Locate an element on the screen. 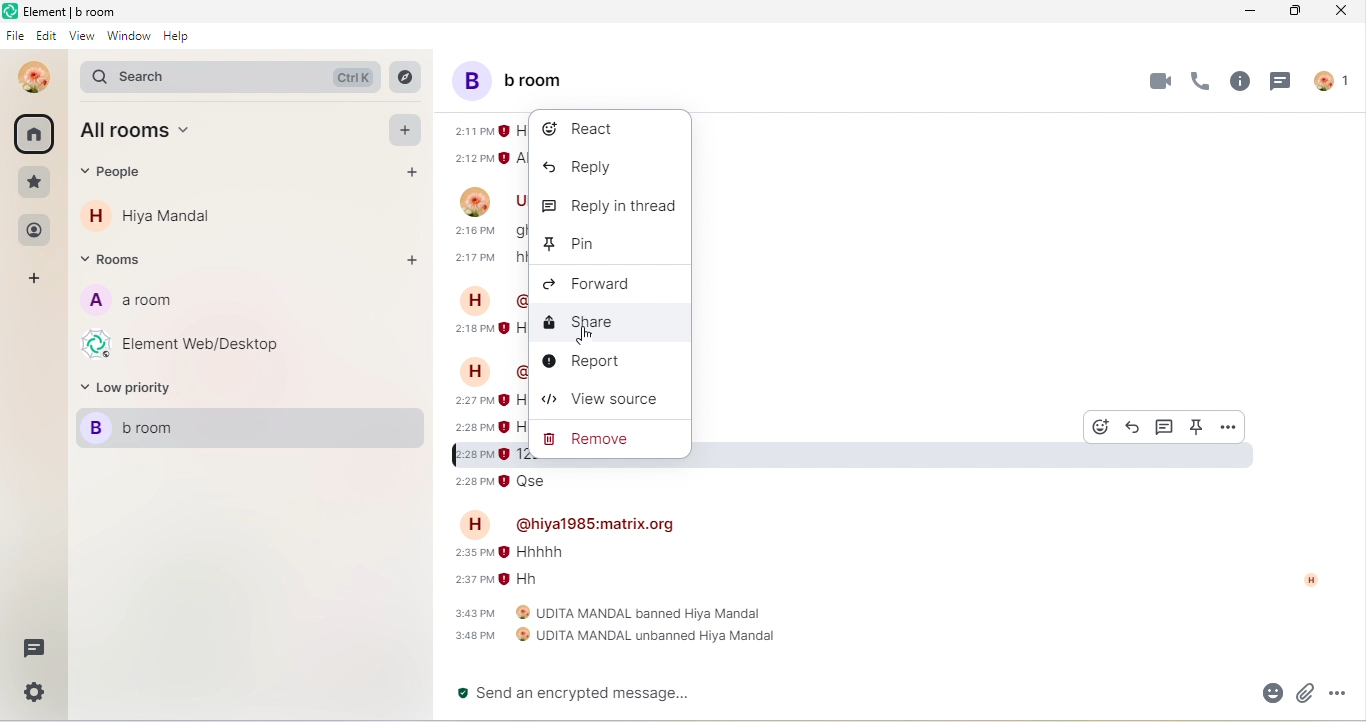 The height and width of the screenshot is (722, 1366). window is located at coordinates (128, 41).